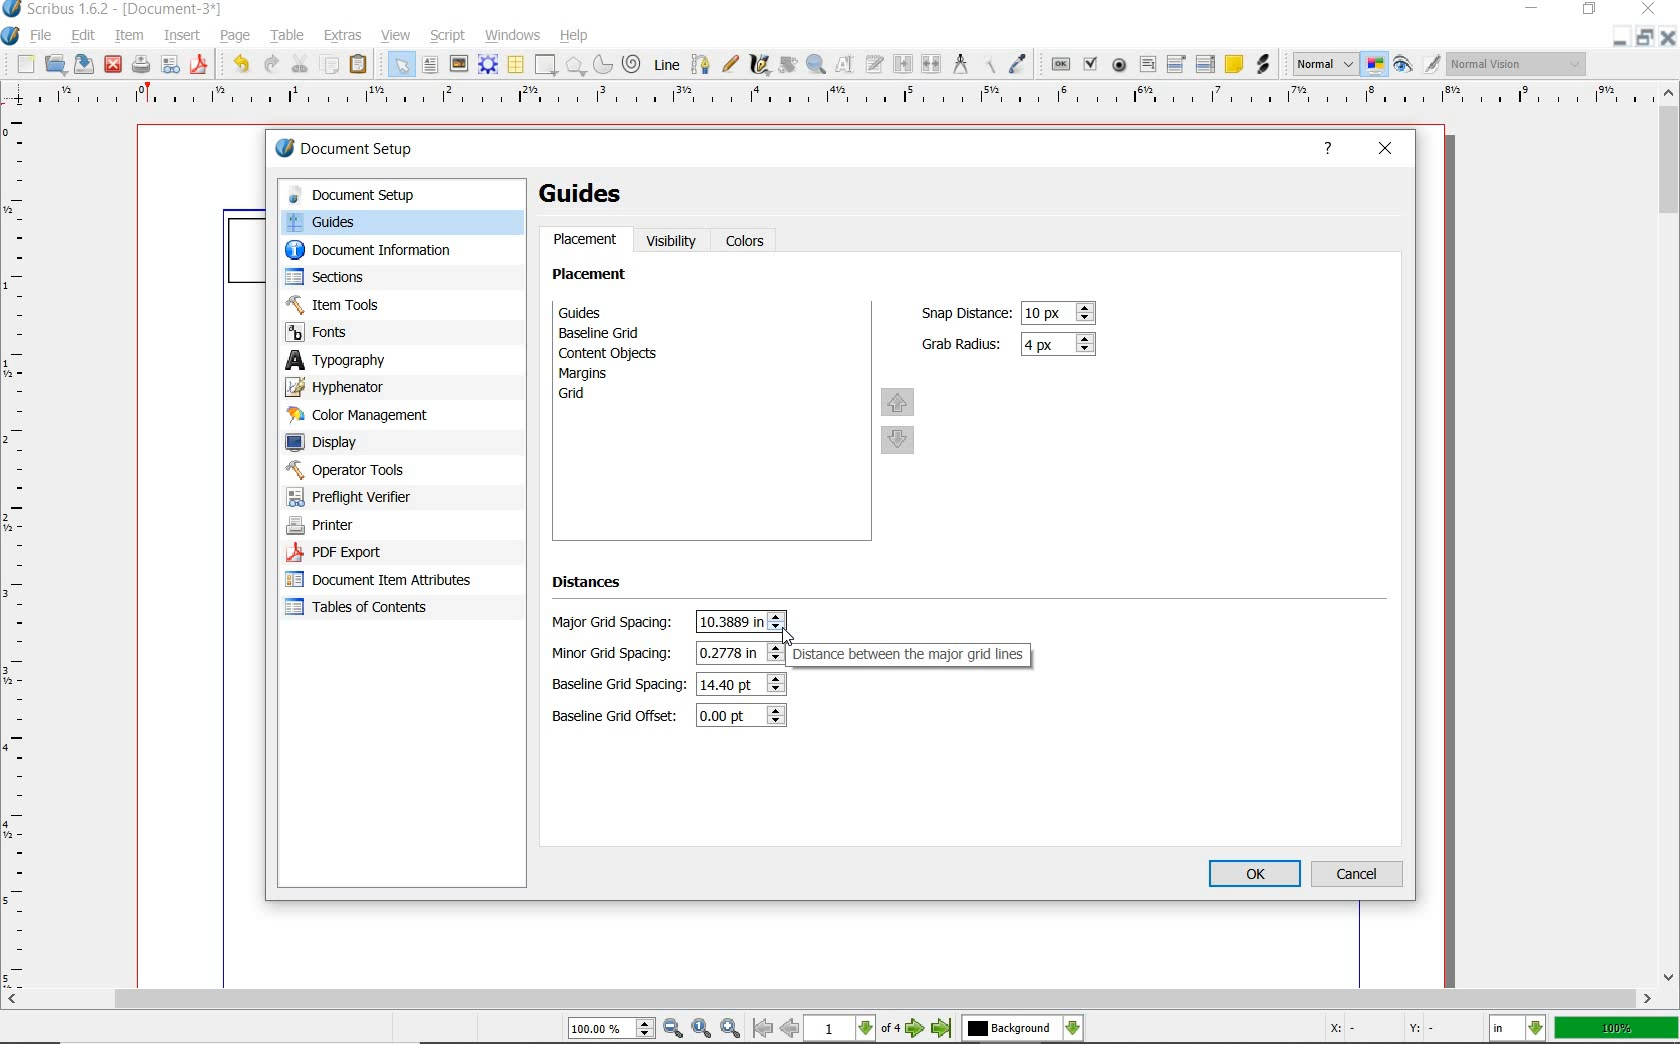  Describe the element at coordinates (387, 416) in the screenshot. I see `color management` at that location.